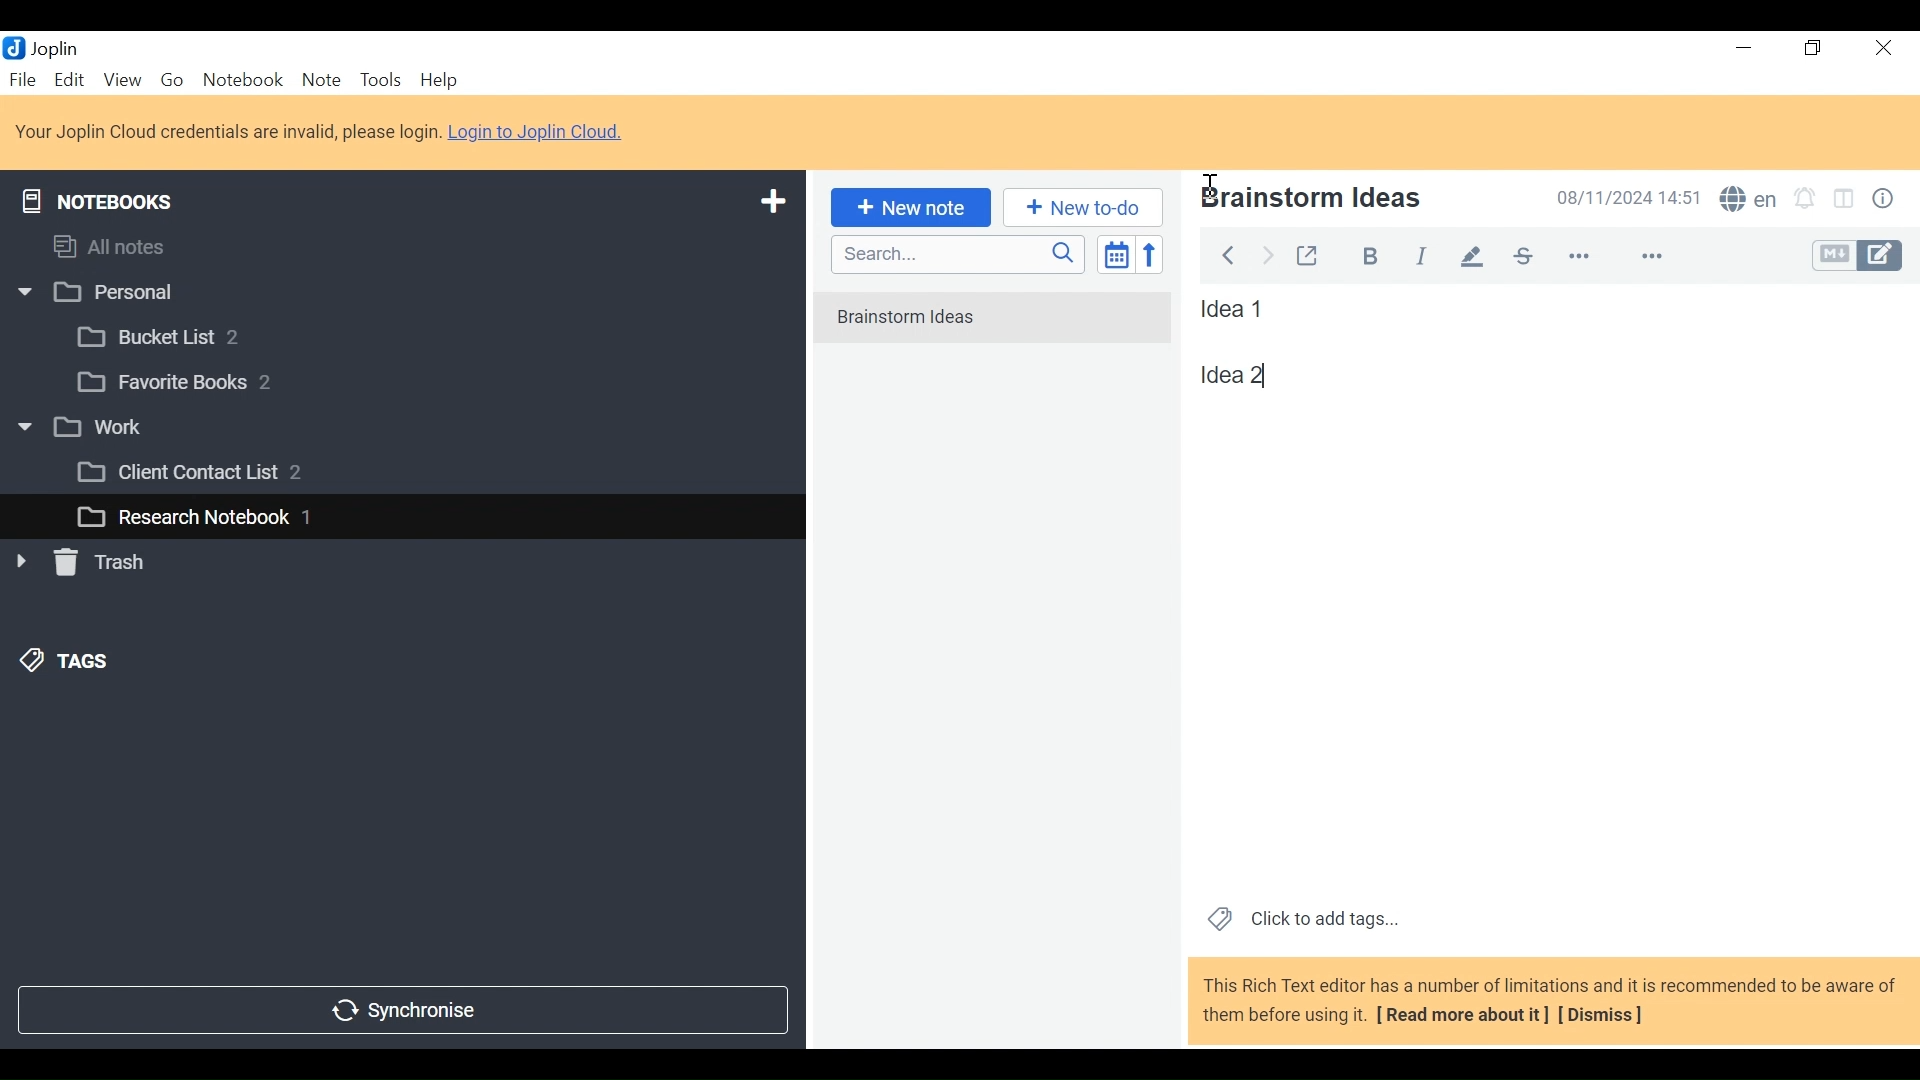  Describe the element at coordinates (955, 254) in the screenshot. I see `Search` at that location.